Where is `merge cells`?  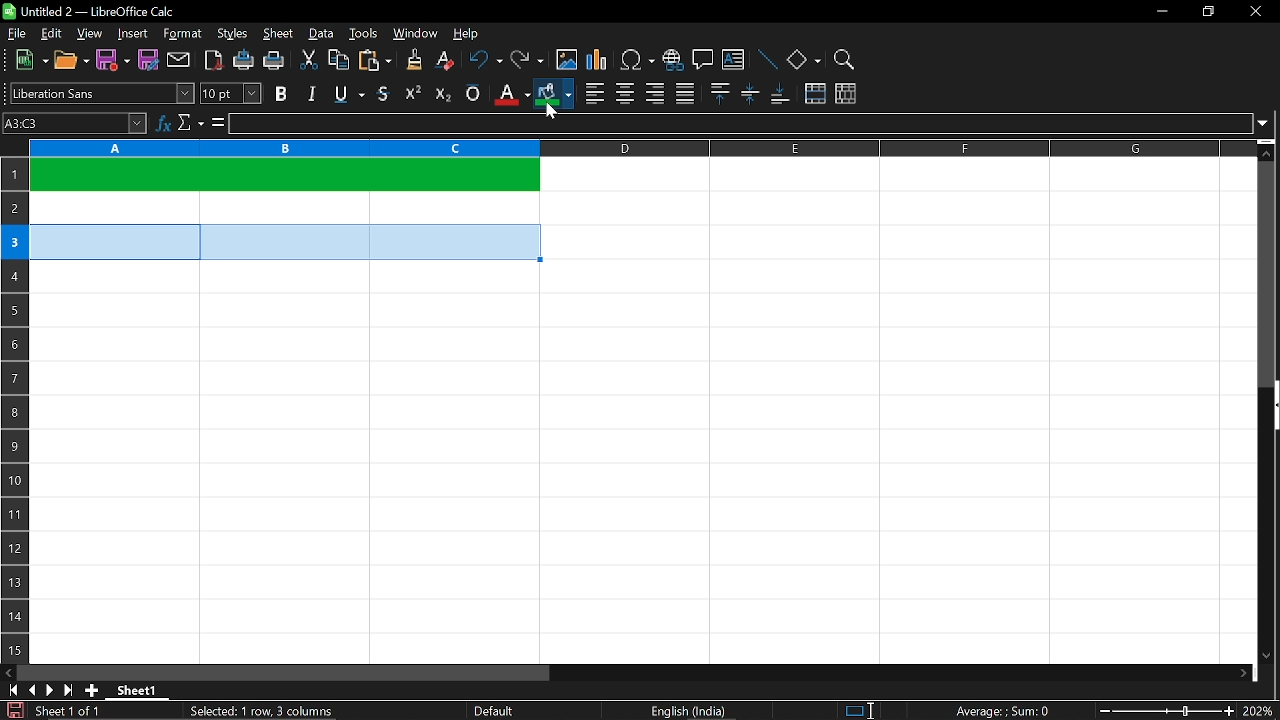 merge cells is located at coordinates (815, 94).